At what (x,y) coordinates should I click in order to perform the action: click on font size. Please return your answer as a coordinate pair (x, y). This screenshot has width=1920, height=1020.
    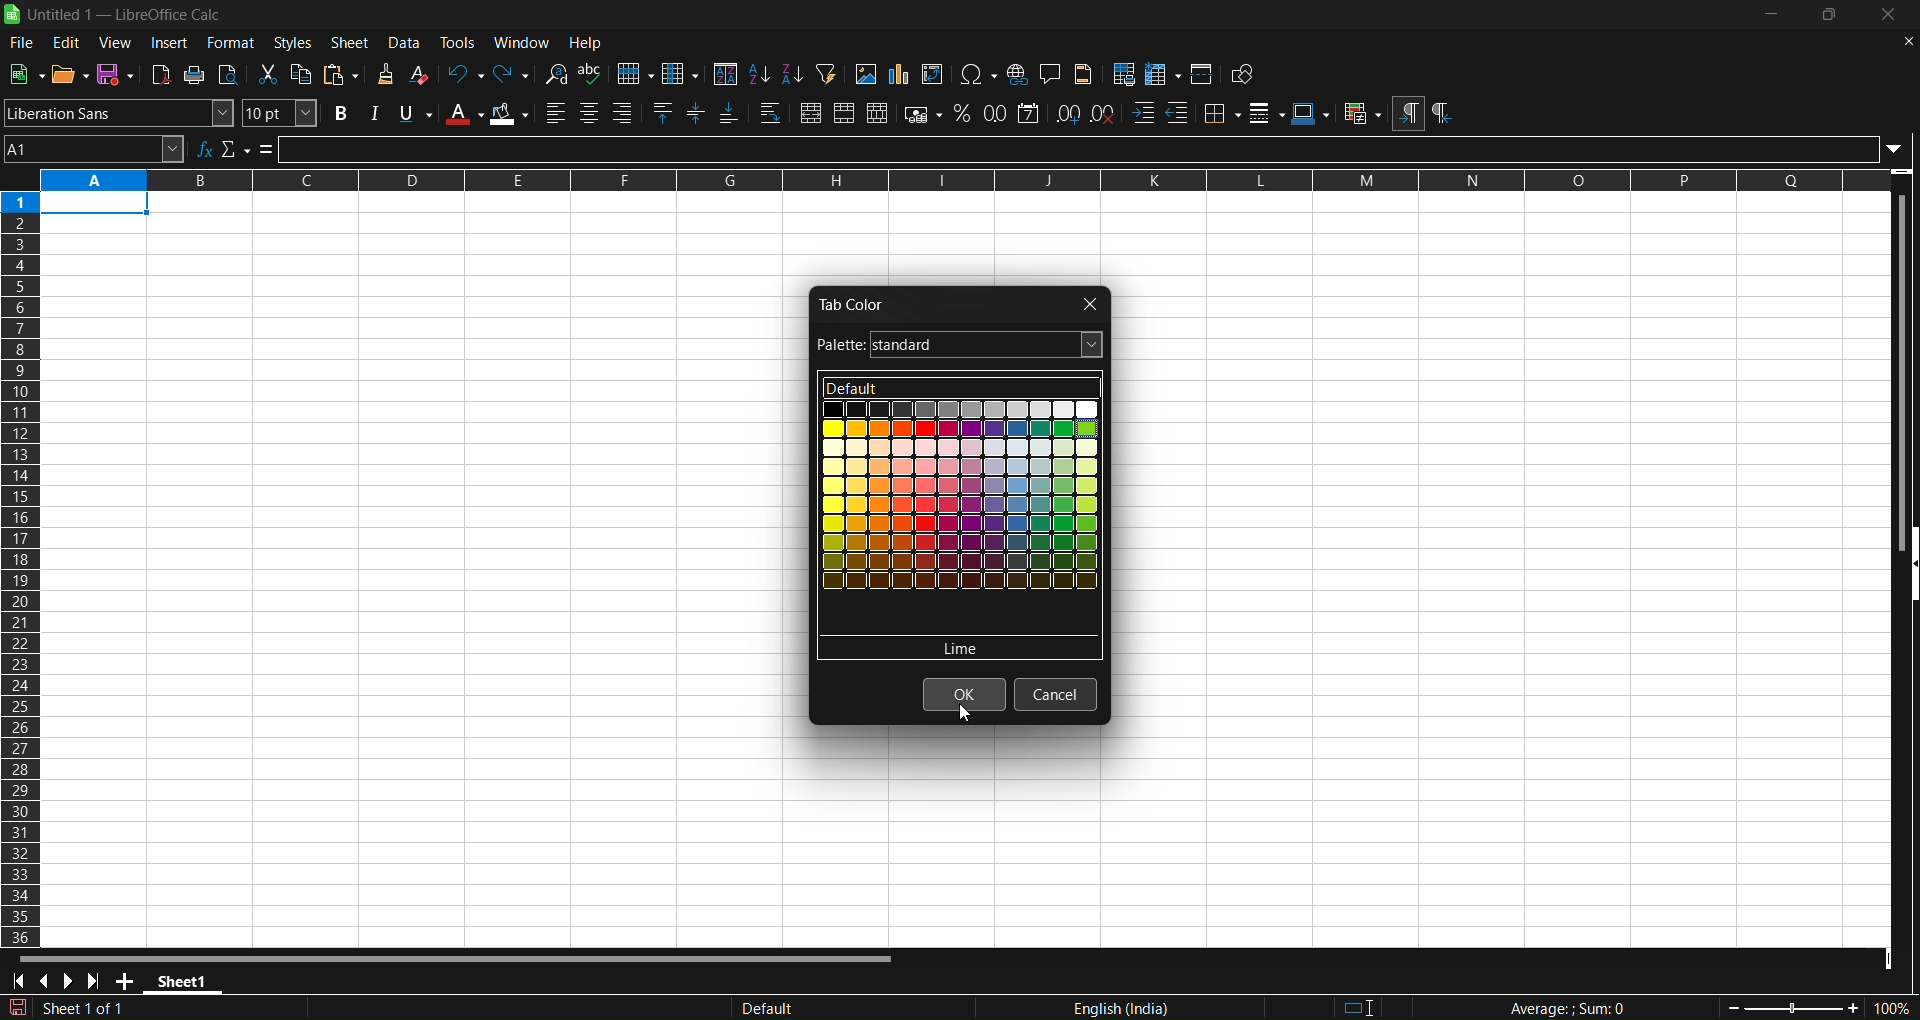
    Looking at the image, I should click on (281, 113).